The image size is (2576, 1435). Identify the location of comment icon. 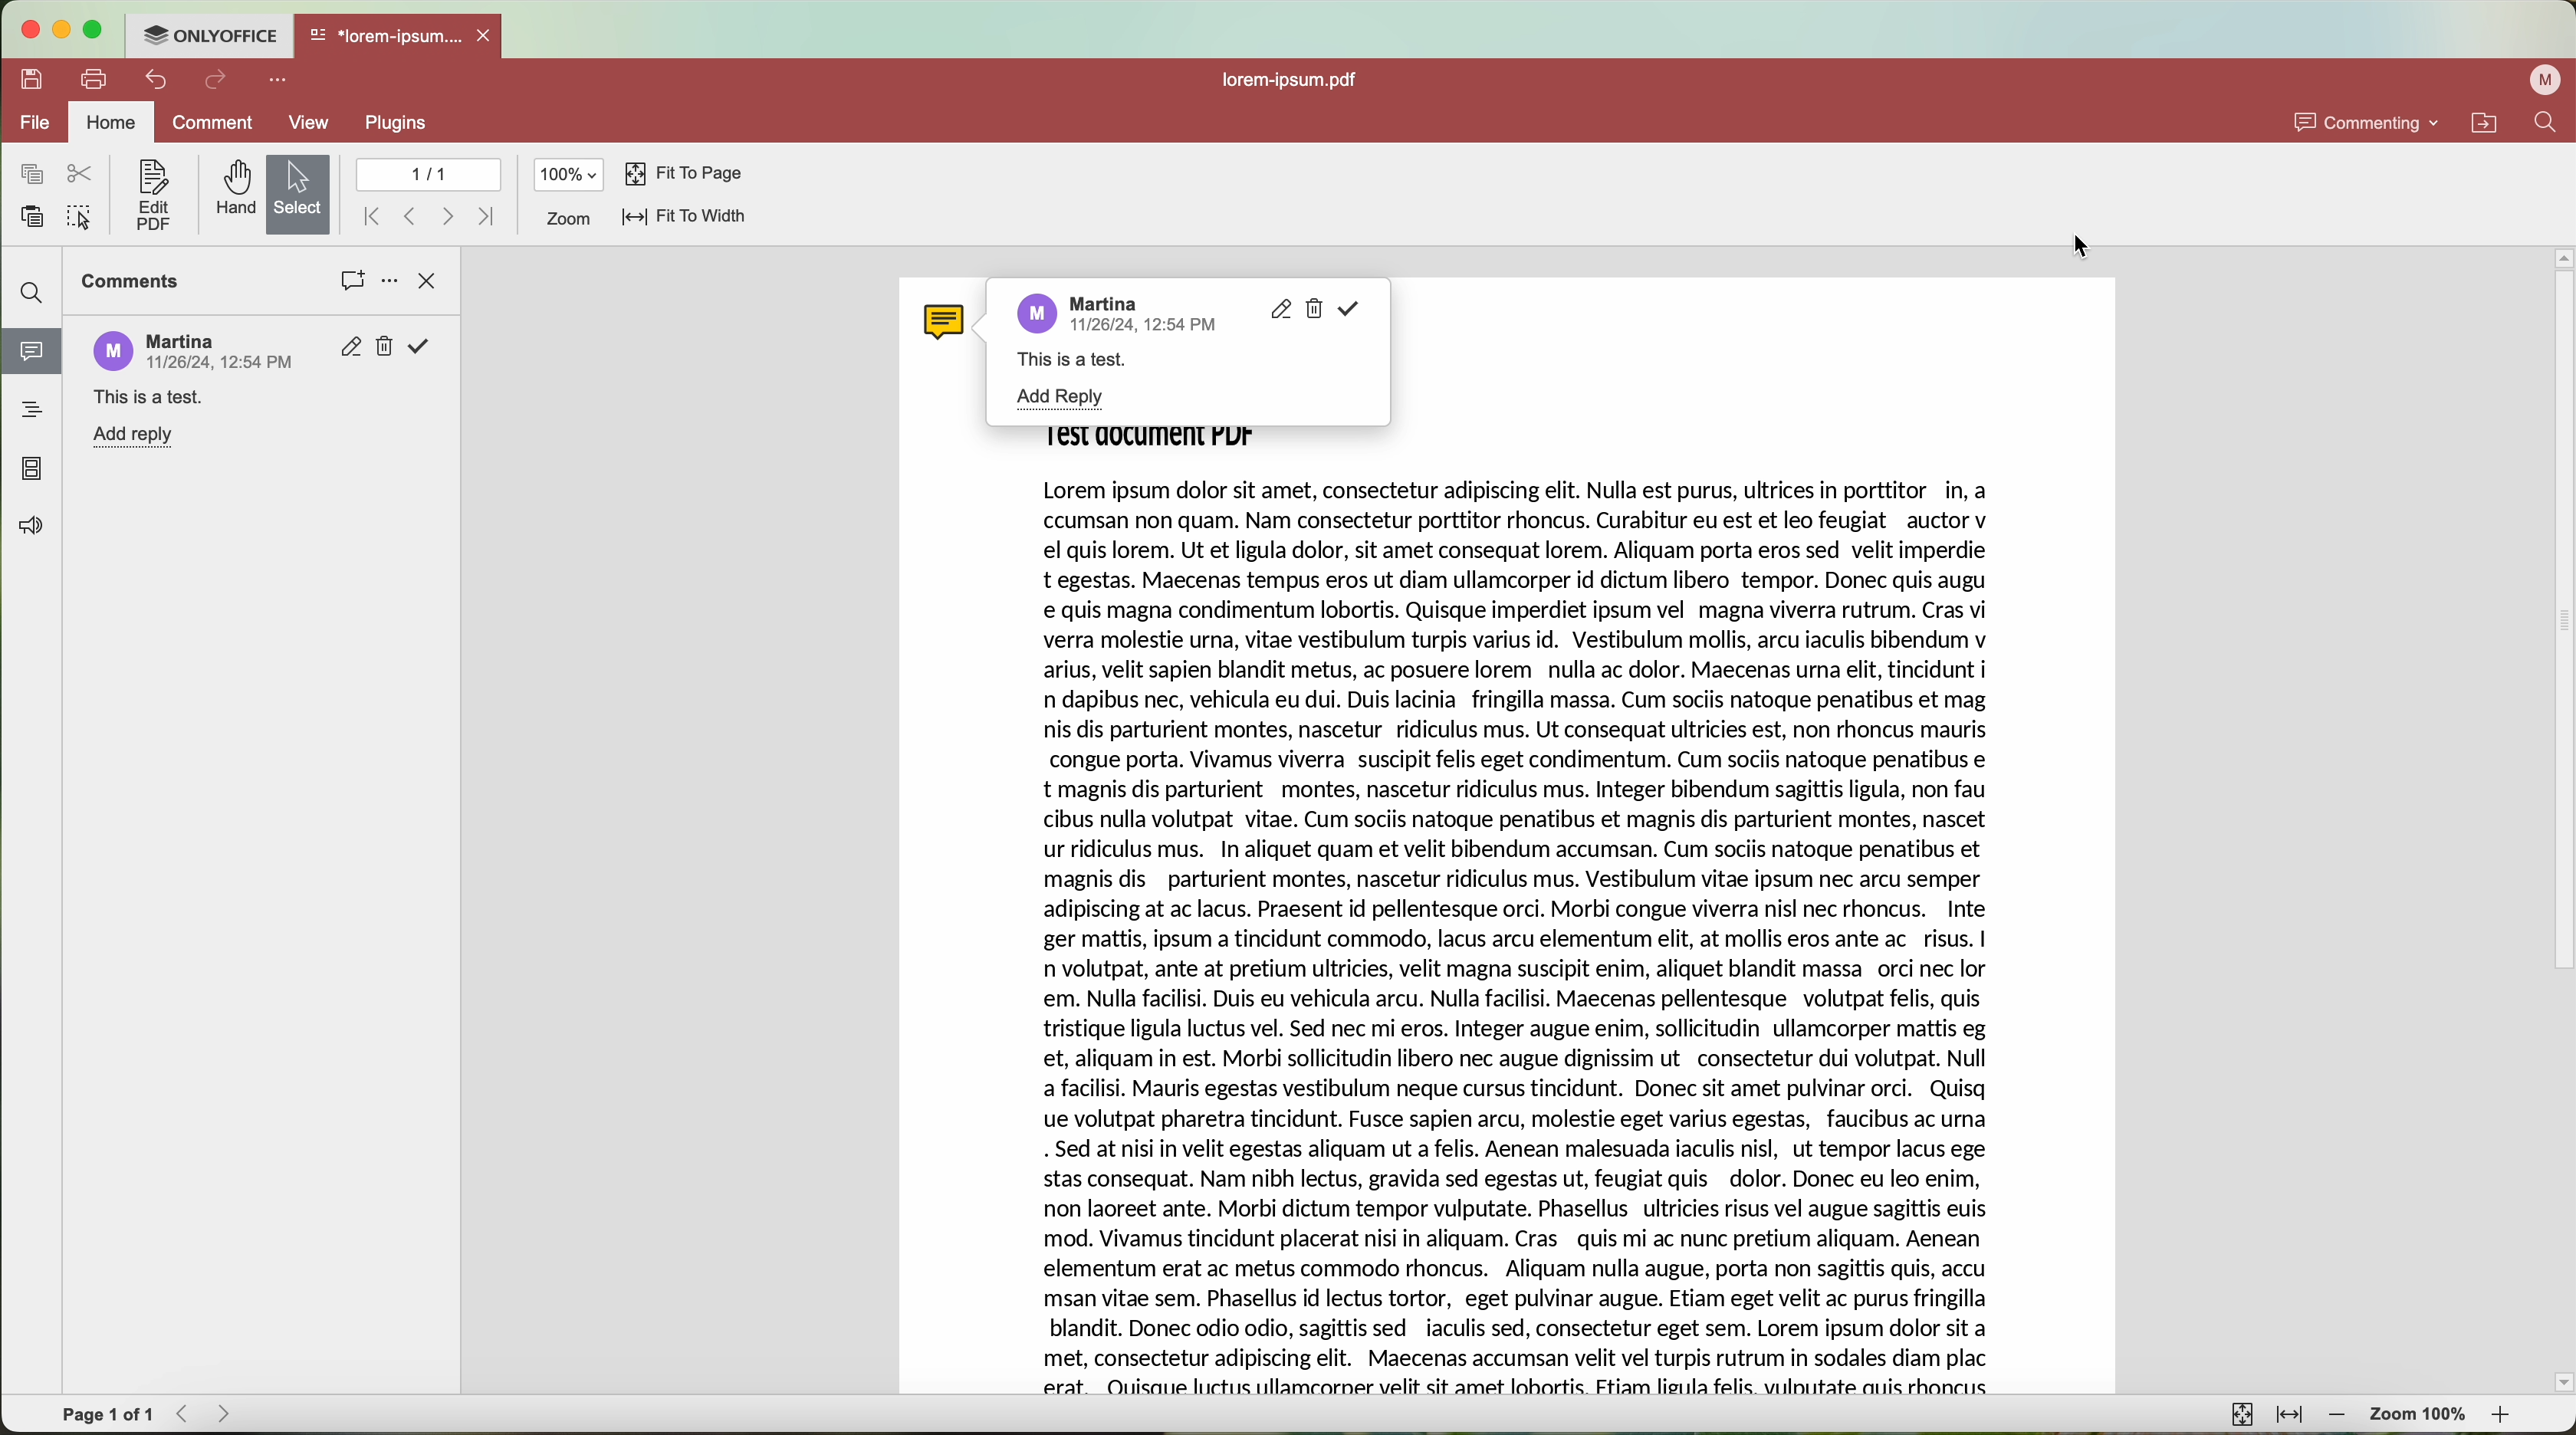
(942, 321).